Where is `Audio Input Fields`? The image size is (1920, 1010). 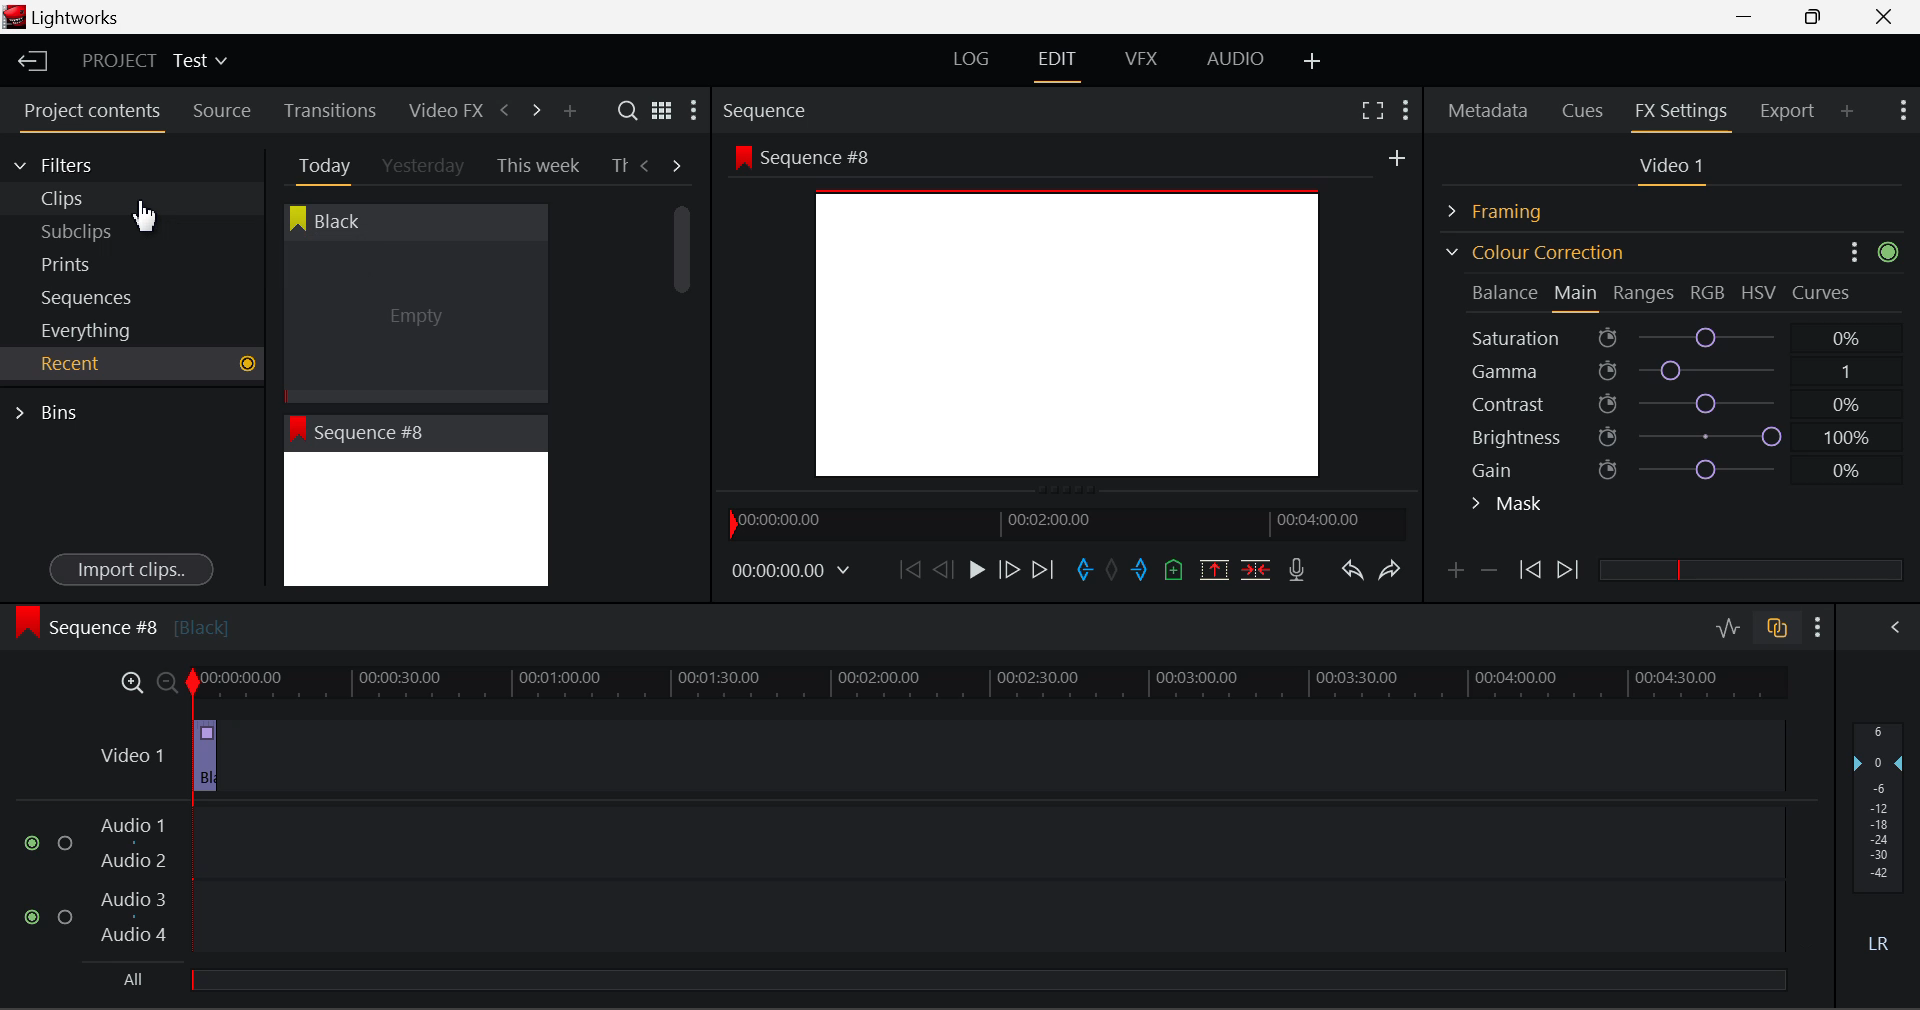
Audio Input Fields is located at coordinates (904, 882).